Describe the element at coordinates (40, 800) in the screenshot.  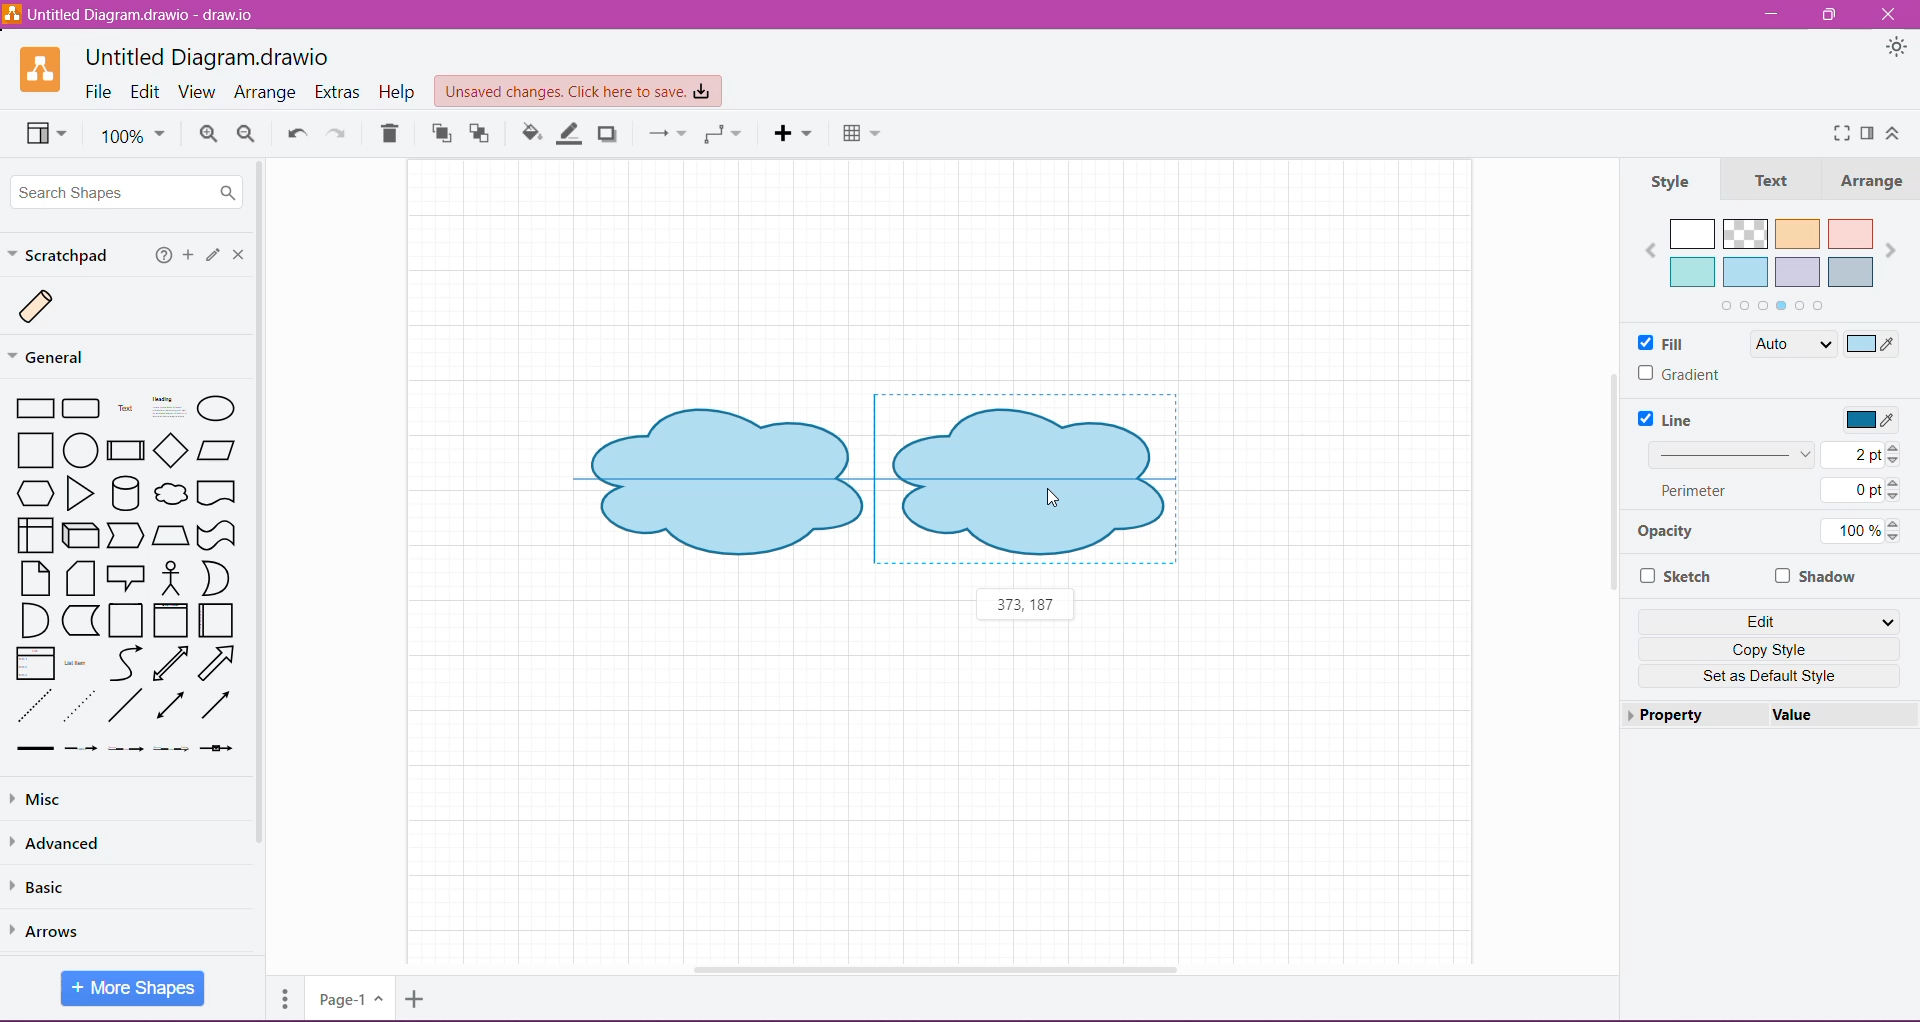
I see `Misc` at that location.